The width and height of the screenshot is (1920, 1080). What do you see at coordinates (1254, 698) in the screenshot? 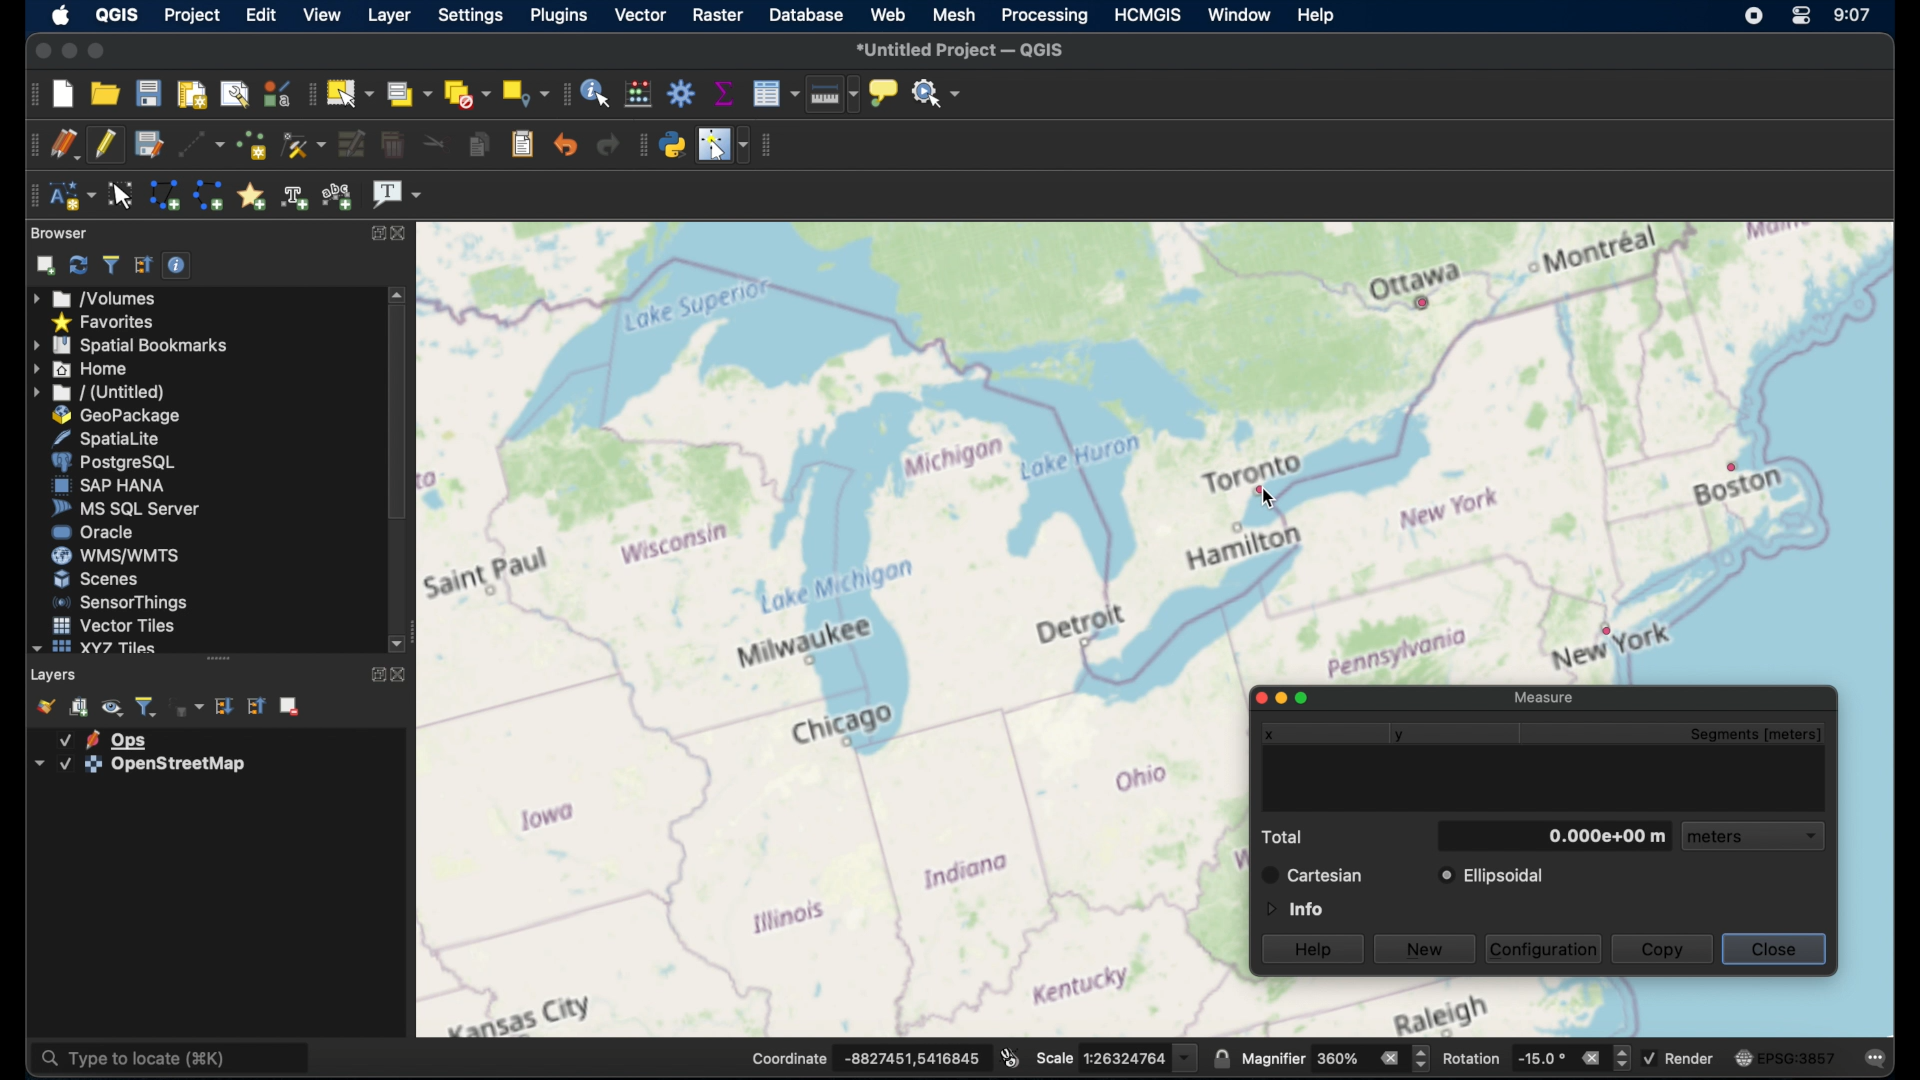
I see `close` at bounding box center [1254, 698].